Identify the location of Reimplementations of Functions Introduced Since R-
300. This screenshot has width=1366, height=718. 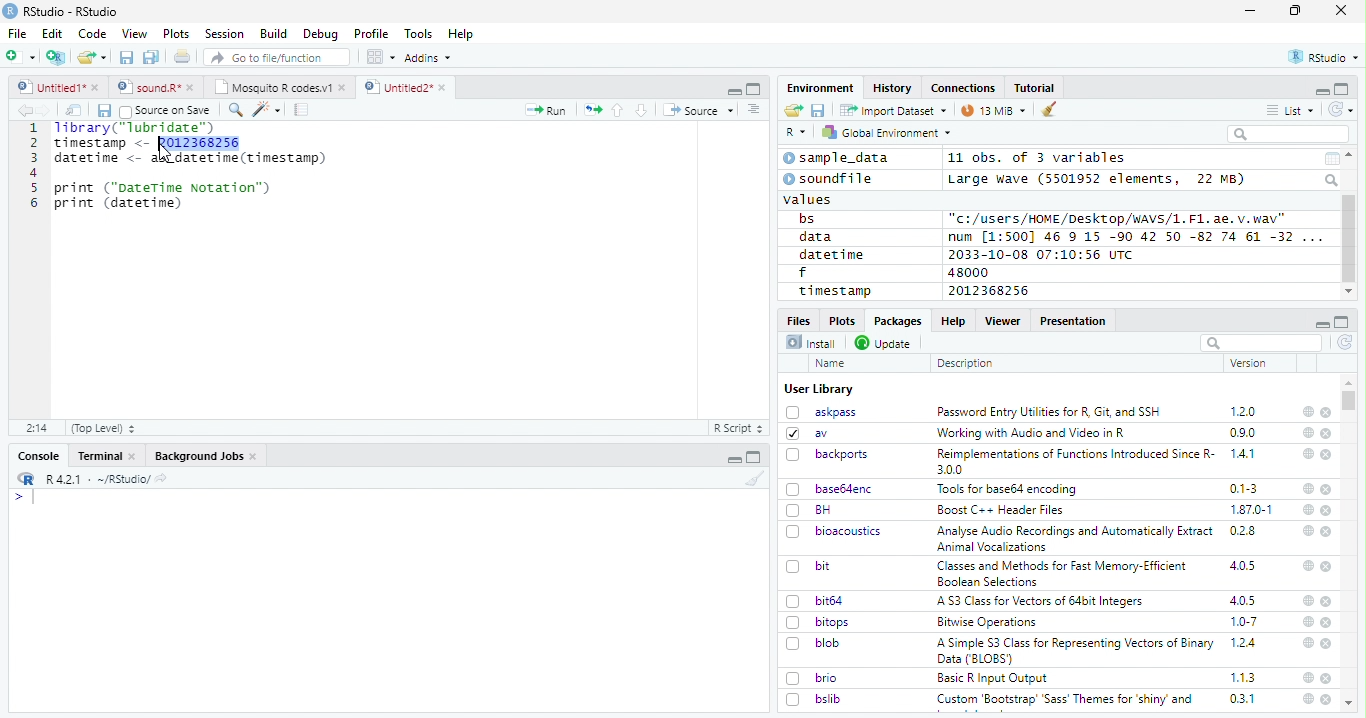
(1074, 461).